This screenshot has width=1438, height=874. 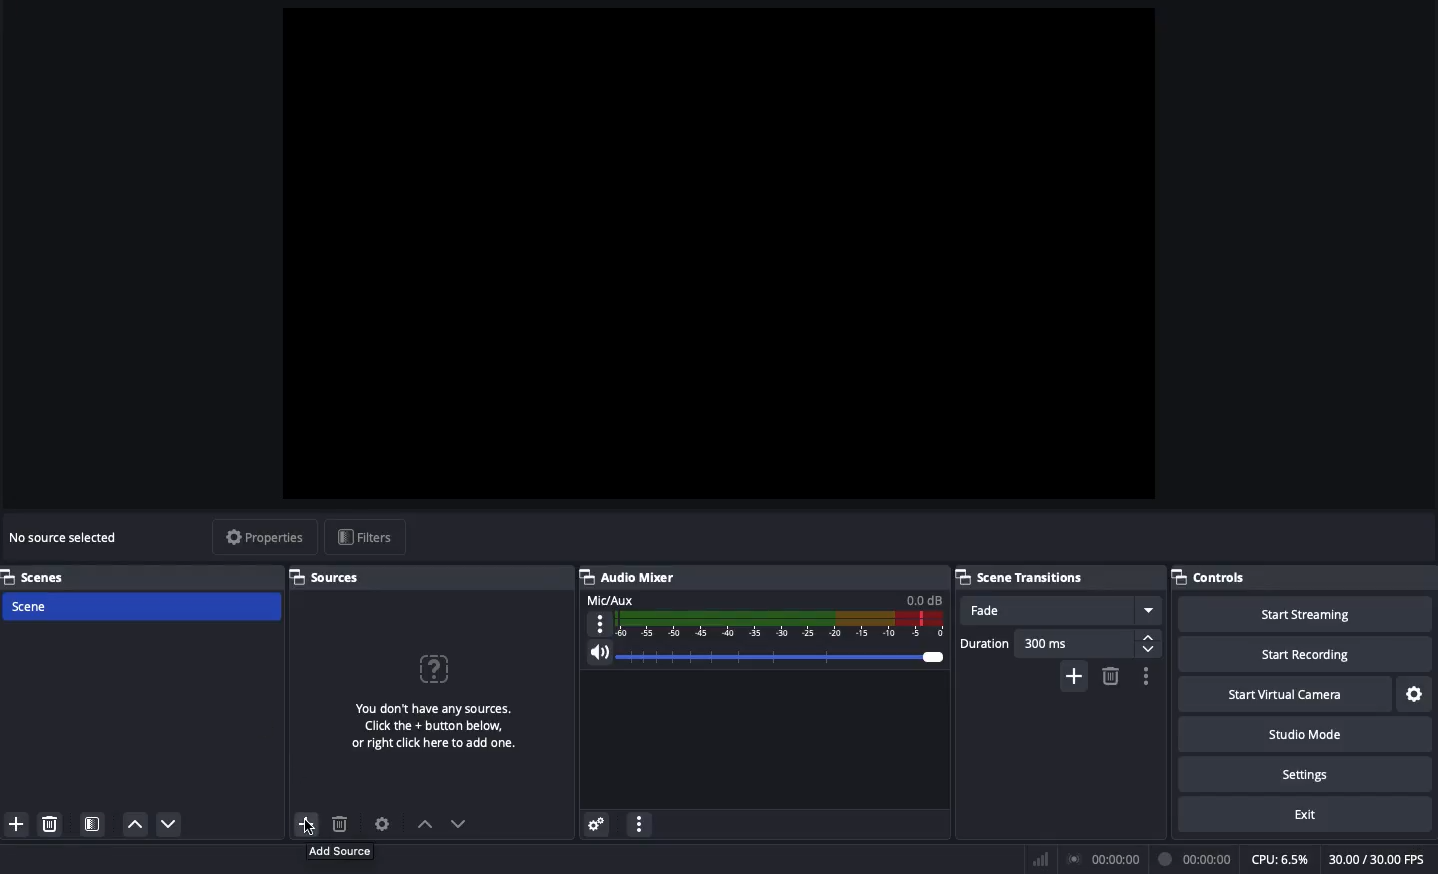 What do you see at coordinates (91, 820) in the screenshot?
I see `Scene filter` at bounding box center [91, 820].